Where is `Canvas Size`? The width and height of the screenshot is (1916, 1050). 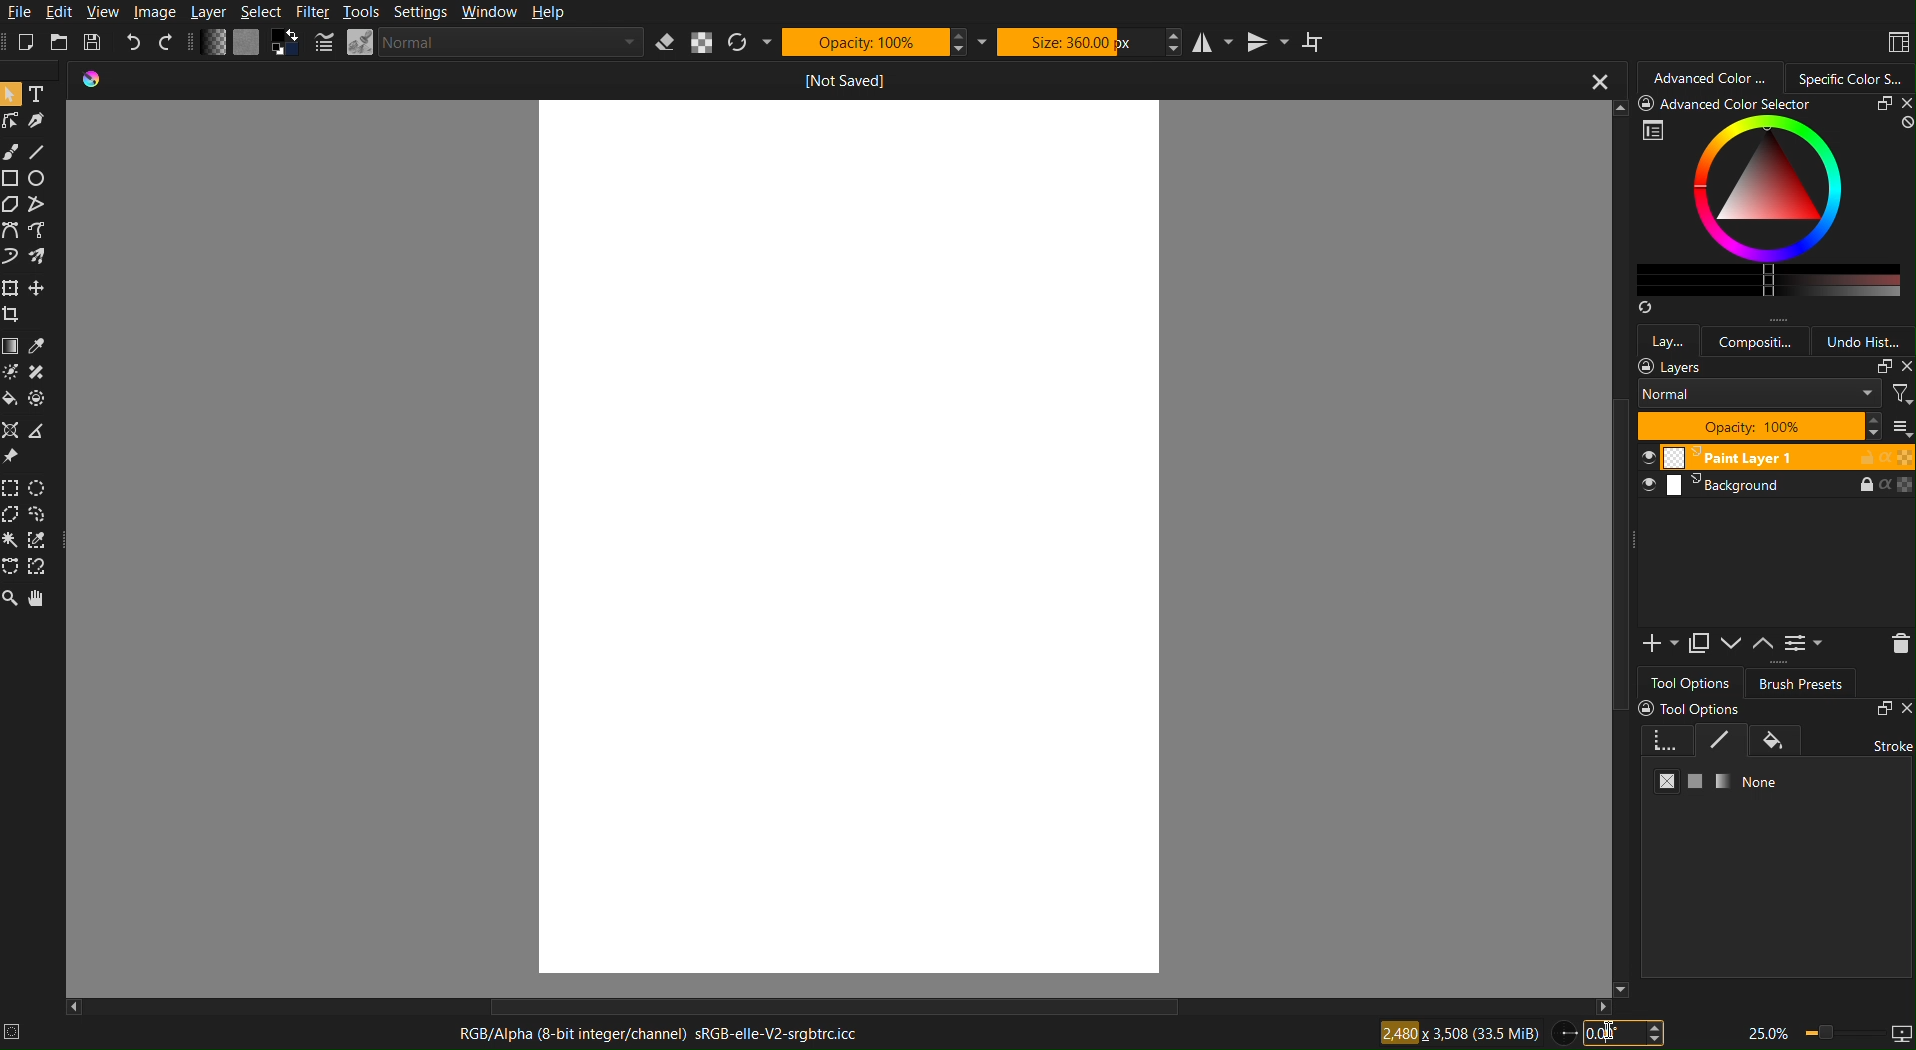 Canvas Size is located at coordinates (1457, 1033).